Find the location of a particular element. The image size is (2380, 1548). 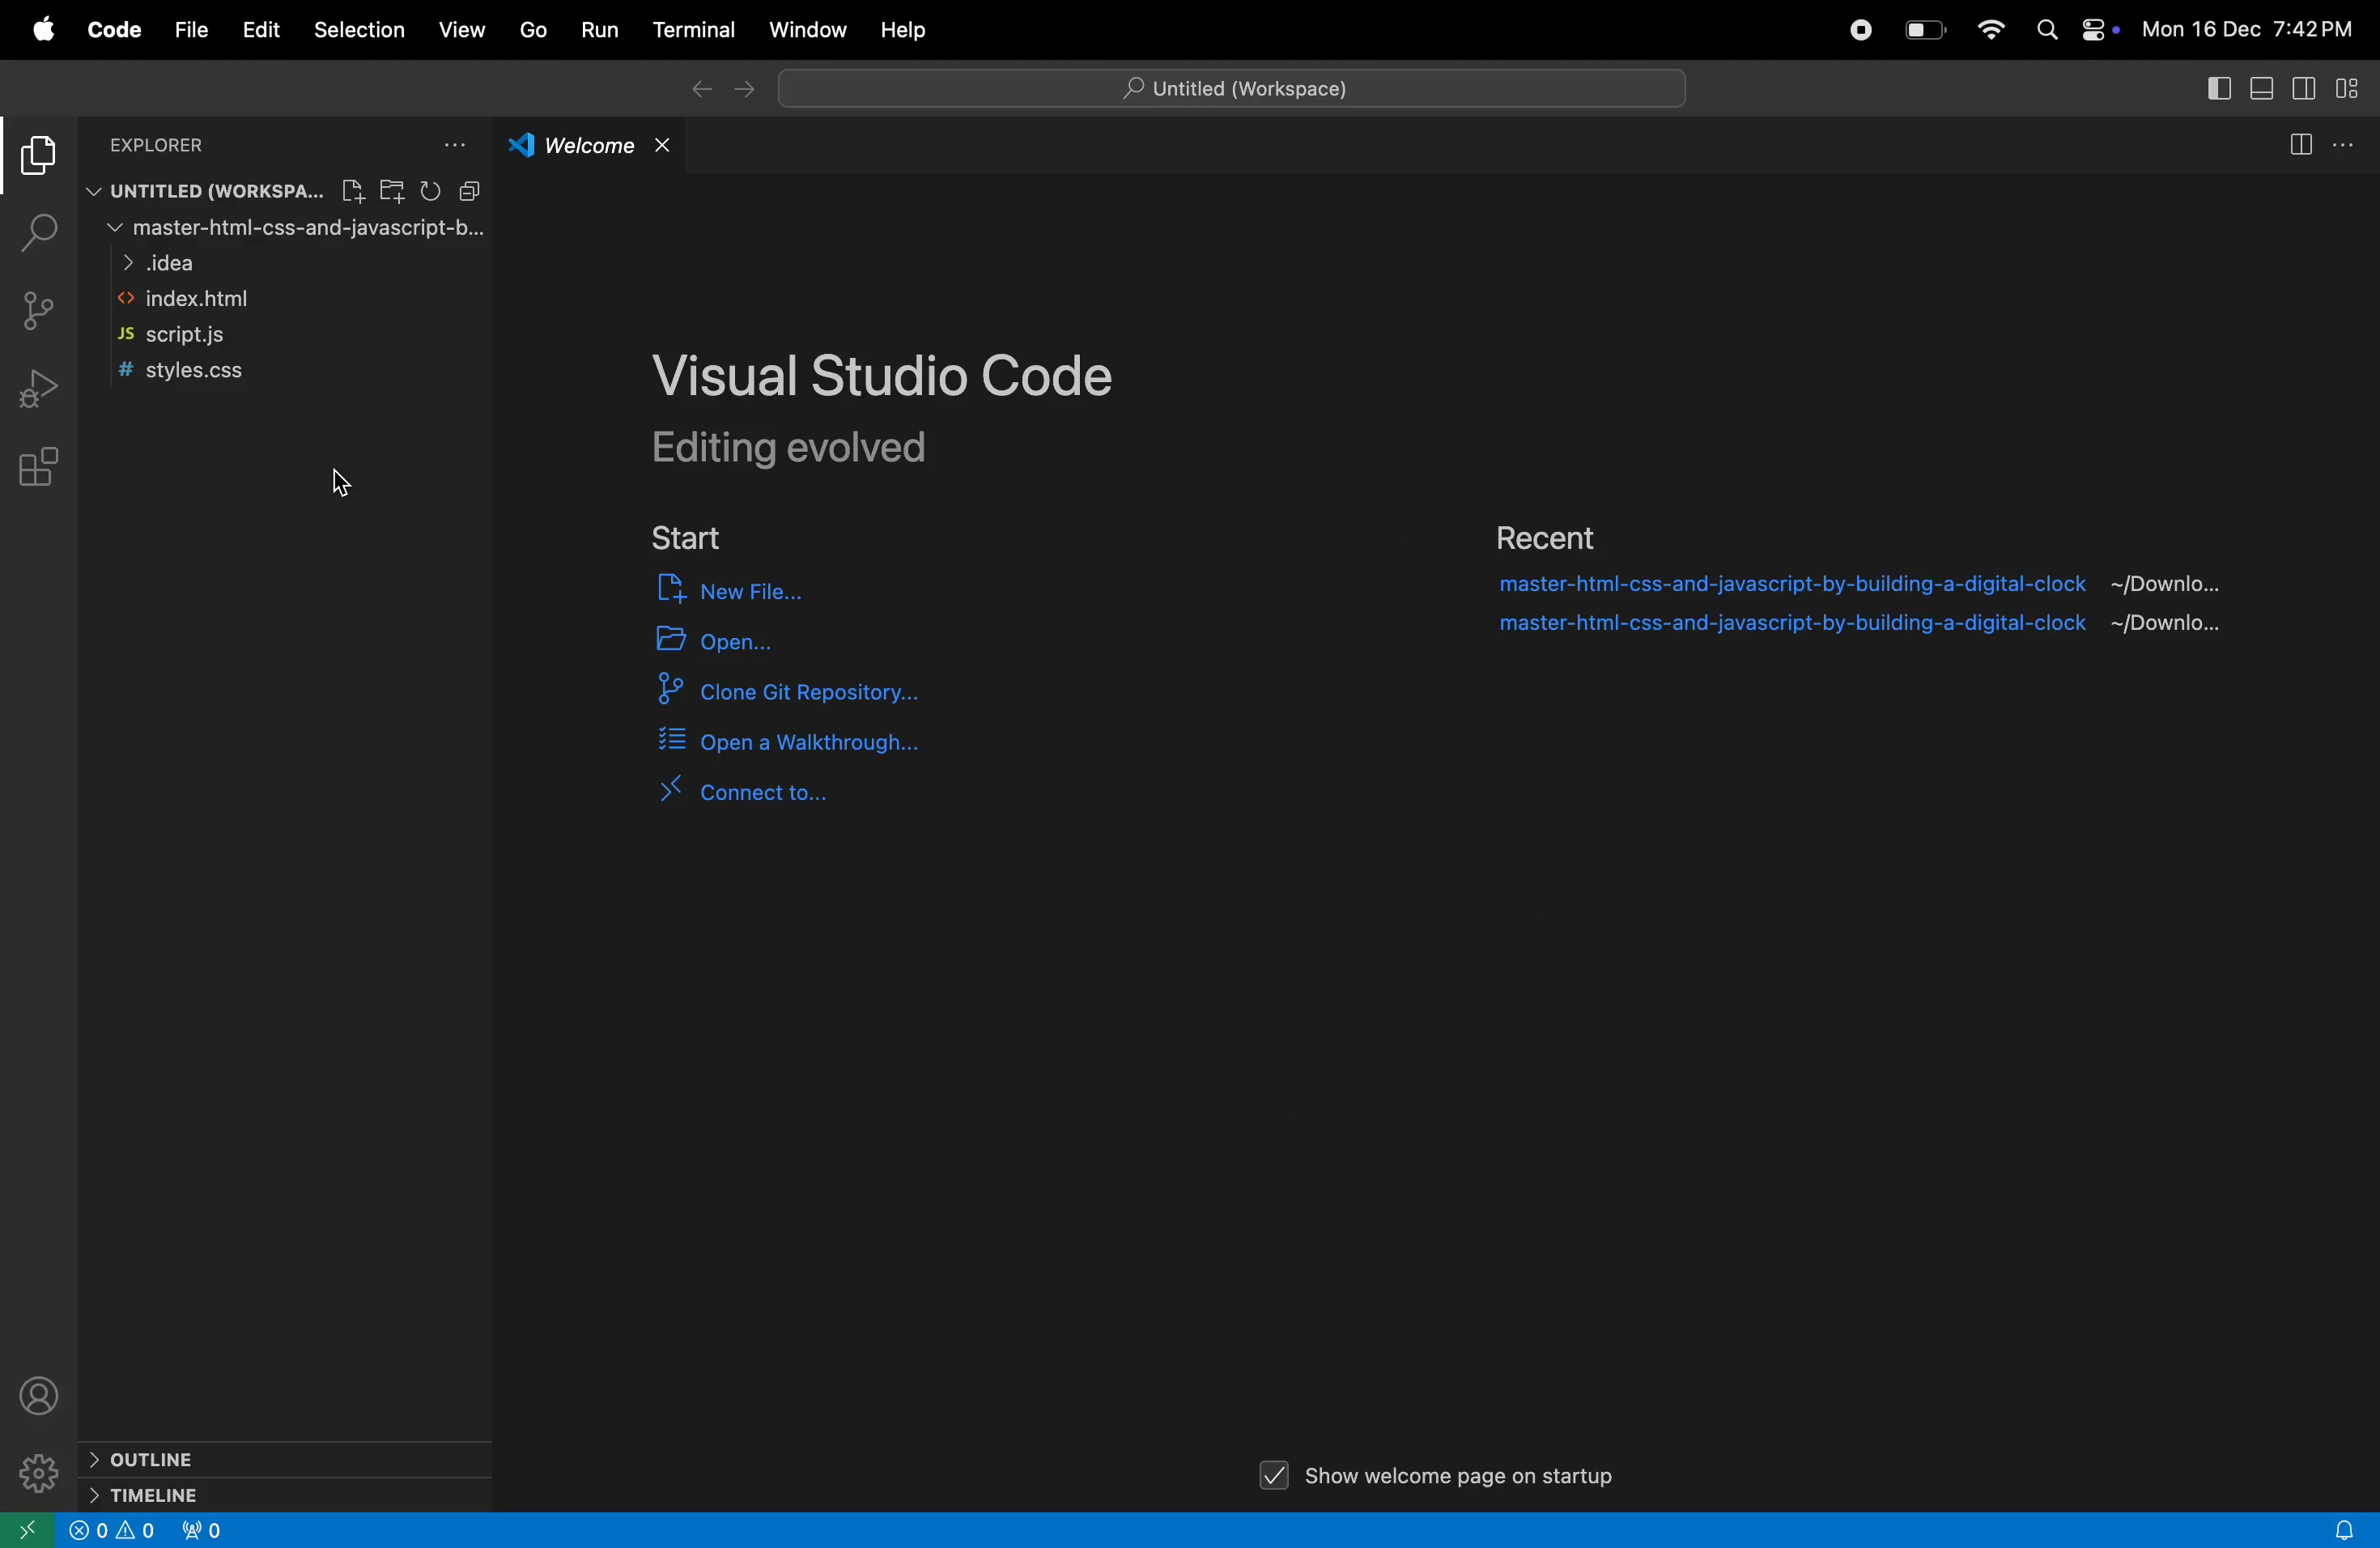

spotlight search is located at coordinates (2046, 32).